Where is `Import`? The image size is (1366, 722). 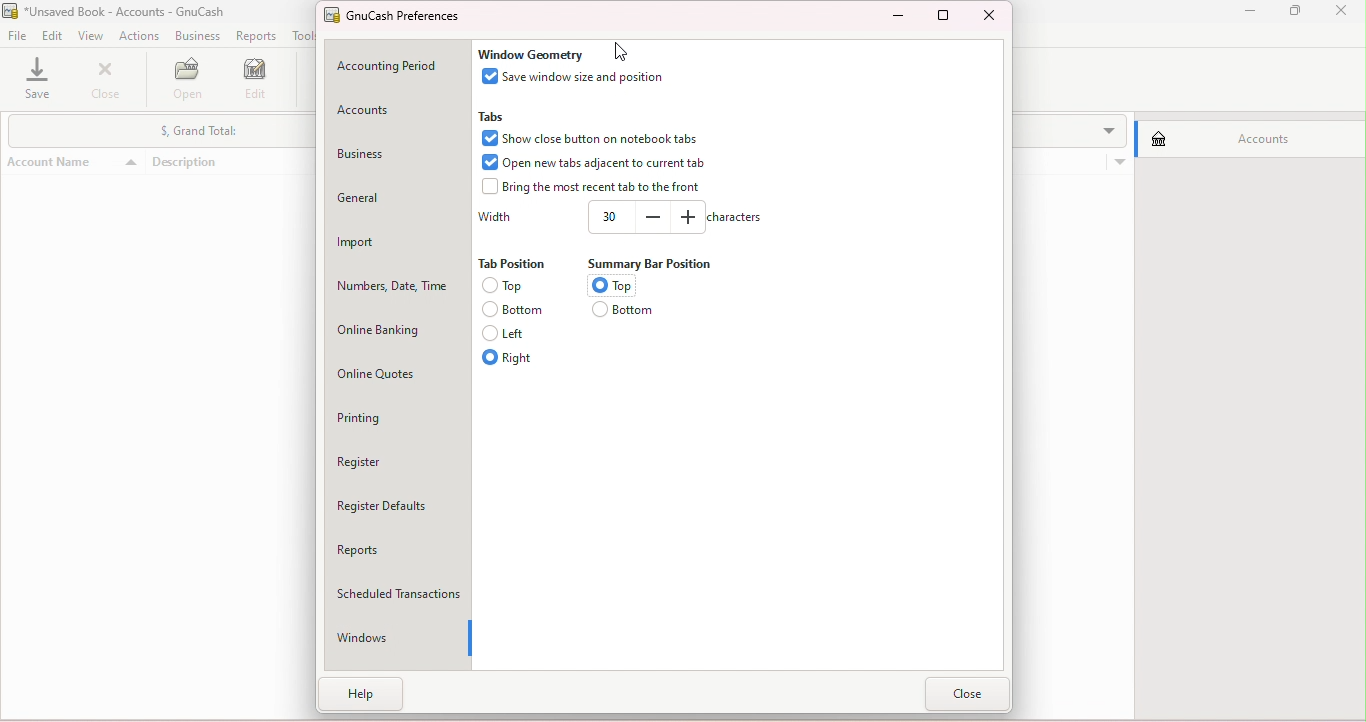
Import is located at coordinates (395, 236).